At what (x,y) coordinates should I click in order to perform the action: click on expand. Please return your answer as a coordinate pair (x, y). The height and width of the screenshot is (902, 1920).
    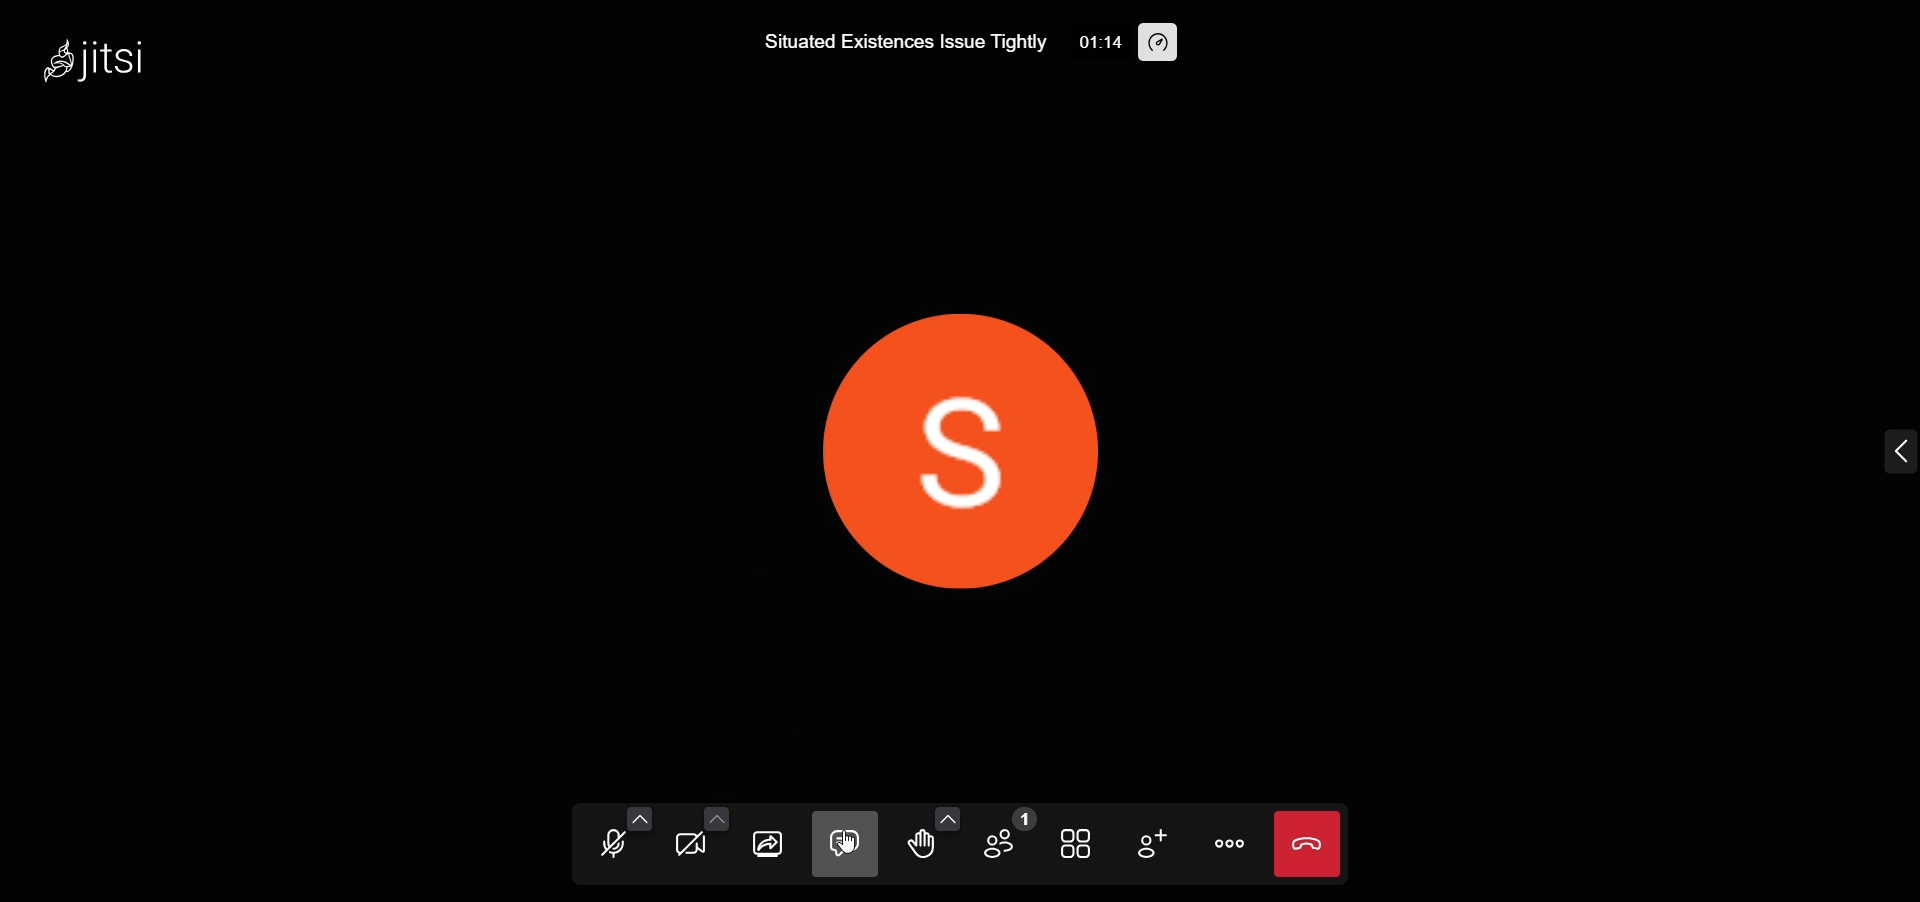
    Looking at the image, I should click on (1894, 452).